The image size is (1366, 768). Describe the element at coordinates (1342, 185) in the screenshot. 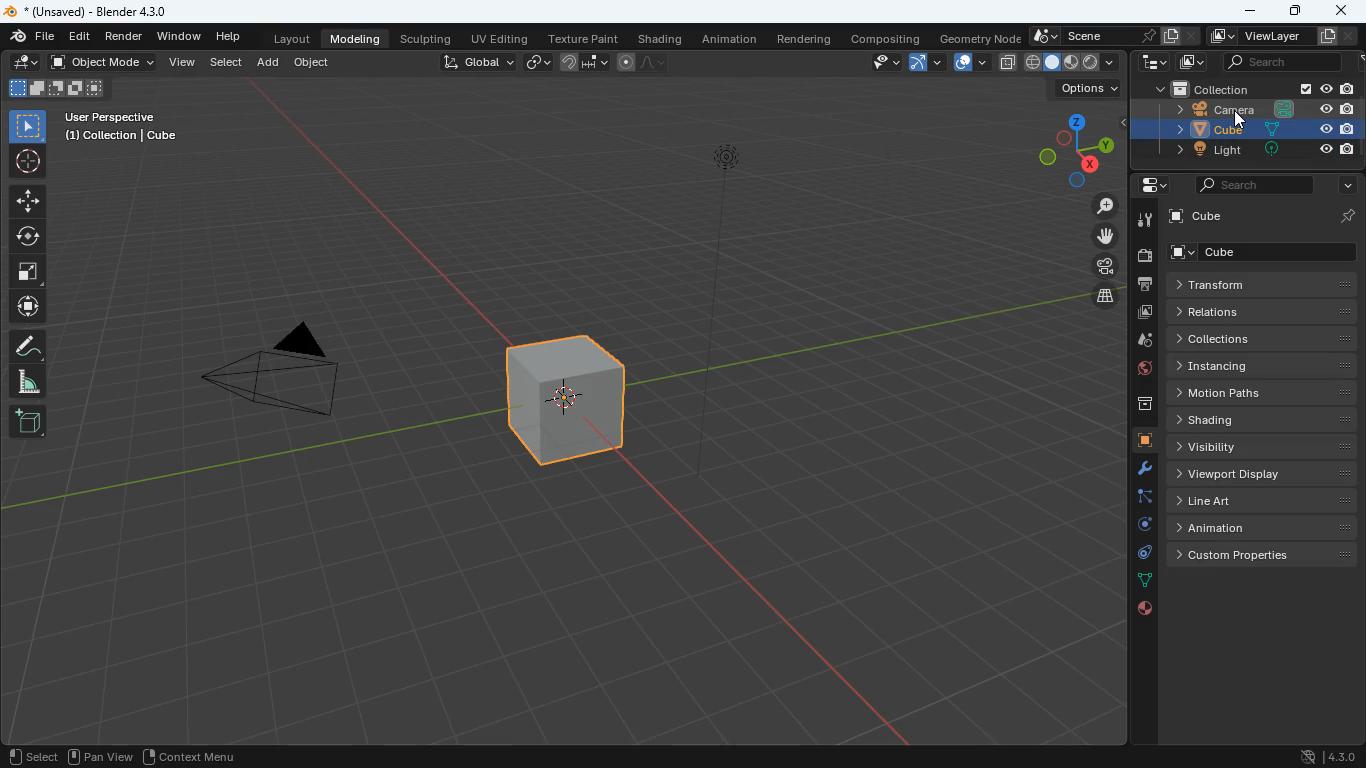

I see `more` at that location.